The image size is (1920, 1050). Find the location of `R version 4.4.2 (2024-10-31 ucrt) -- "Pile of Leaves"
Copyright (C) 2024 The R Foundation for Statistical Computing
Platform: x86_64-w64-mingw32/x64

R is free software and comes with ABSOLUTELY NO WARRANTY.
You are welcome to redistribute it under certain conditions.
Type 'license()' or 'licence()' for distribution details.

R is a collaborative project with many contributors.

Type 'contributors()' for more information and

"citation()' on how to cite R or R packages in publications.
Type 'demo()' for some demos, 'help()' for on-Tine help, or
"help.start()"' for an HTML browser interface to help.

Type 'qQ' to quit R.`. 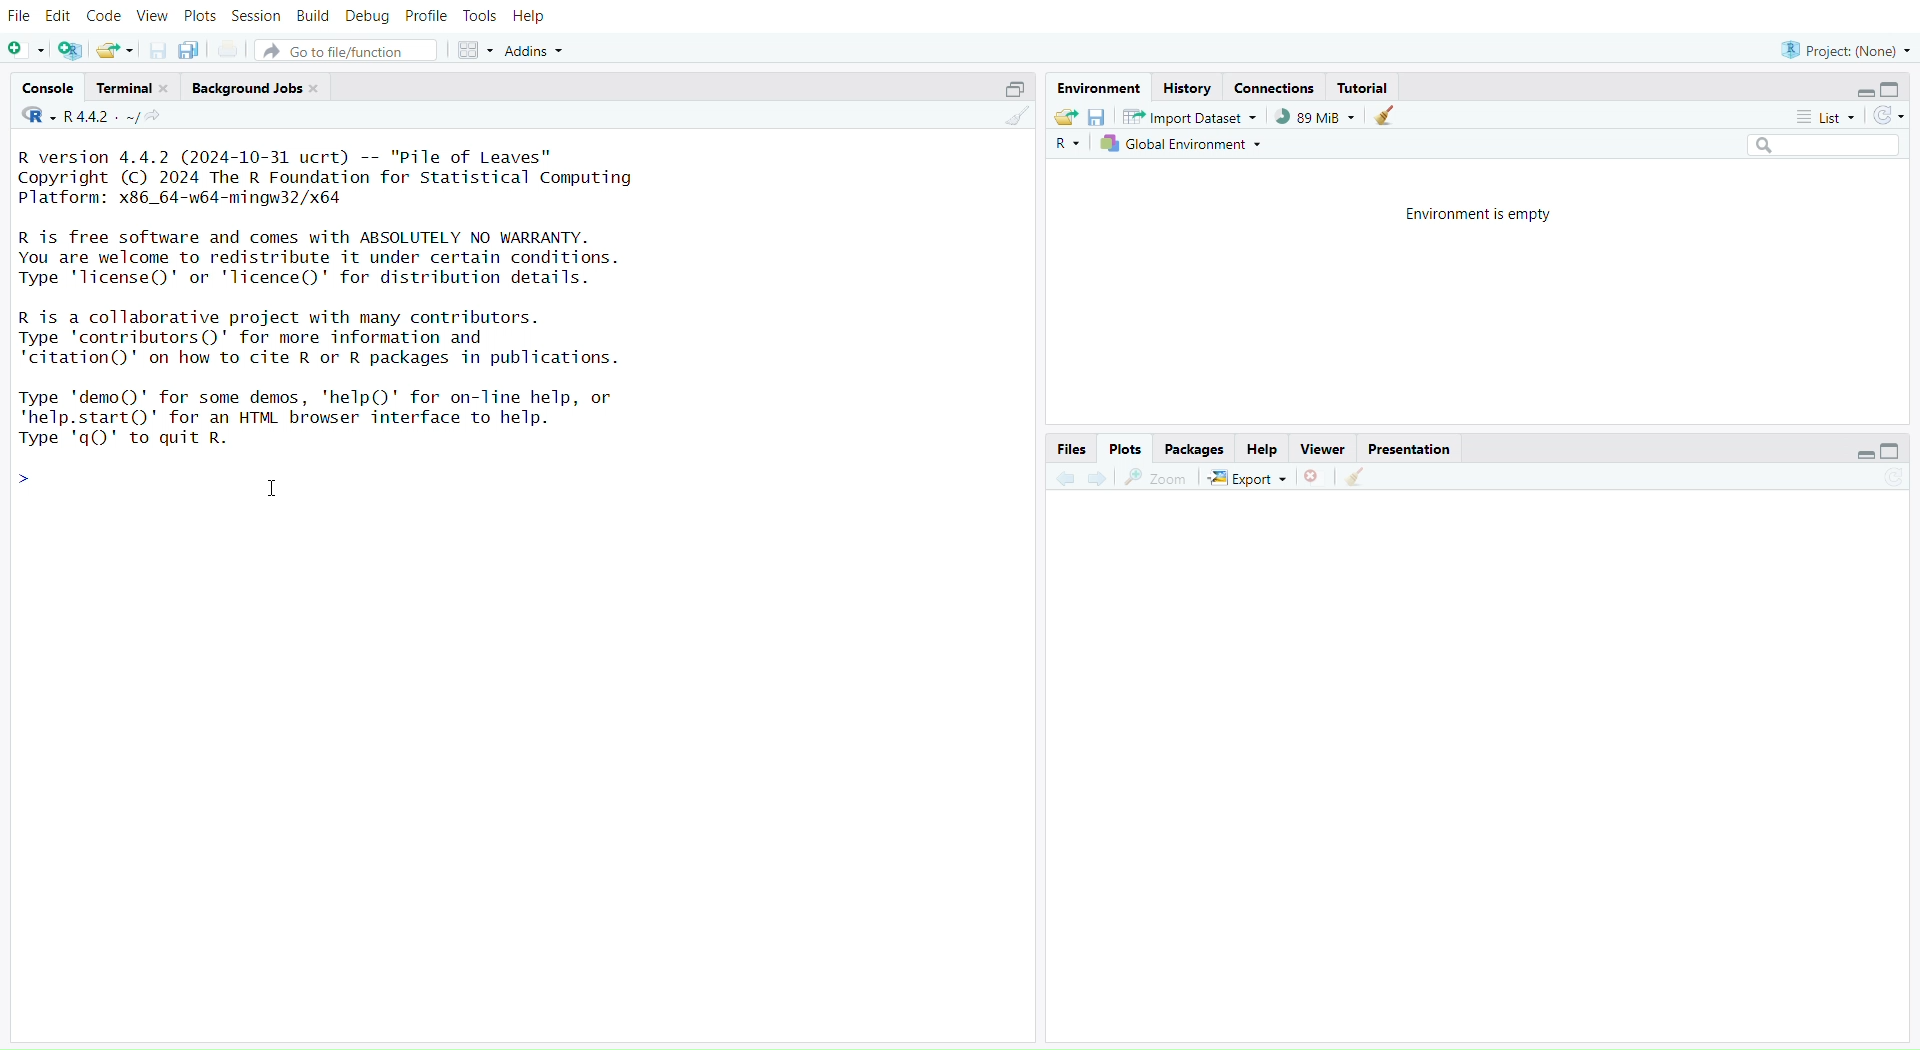

R version 4.4.2 (2024-10-31 ucrt) -- "Pile of Leaves"
Copyright (C) 2024 The R Foundation for Statistical Computing
Platform: x86_64-w64-mingw32/x64

R is free software and comes with ABSOLUTELY NO WARRANTY.
You are welcome to redistribute it under certain conditions.
Type 'license()' or 'licence()' for distribution details.

R is a collaborative project with many contributors.

Type 'contributors()' for more information and

"citation()' on how to cite R or R packages in publications.
Type 'demo()' for some demos, 'help()' for on-Tine help, or
"help.start()"' for an HTML browser interface to help.

Type 'qQ' to quit R. is located at coordinates (348, 302).